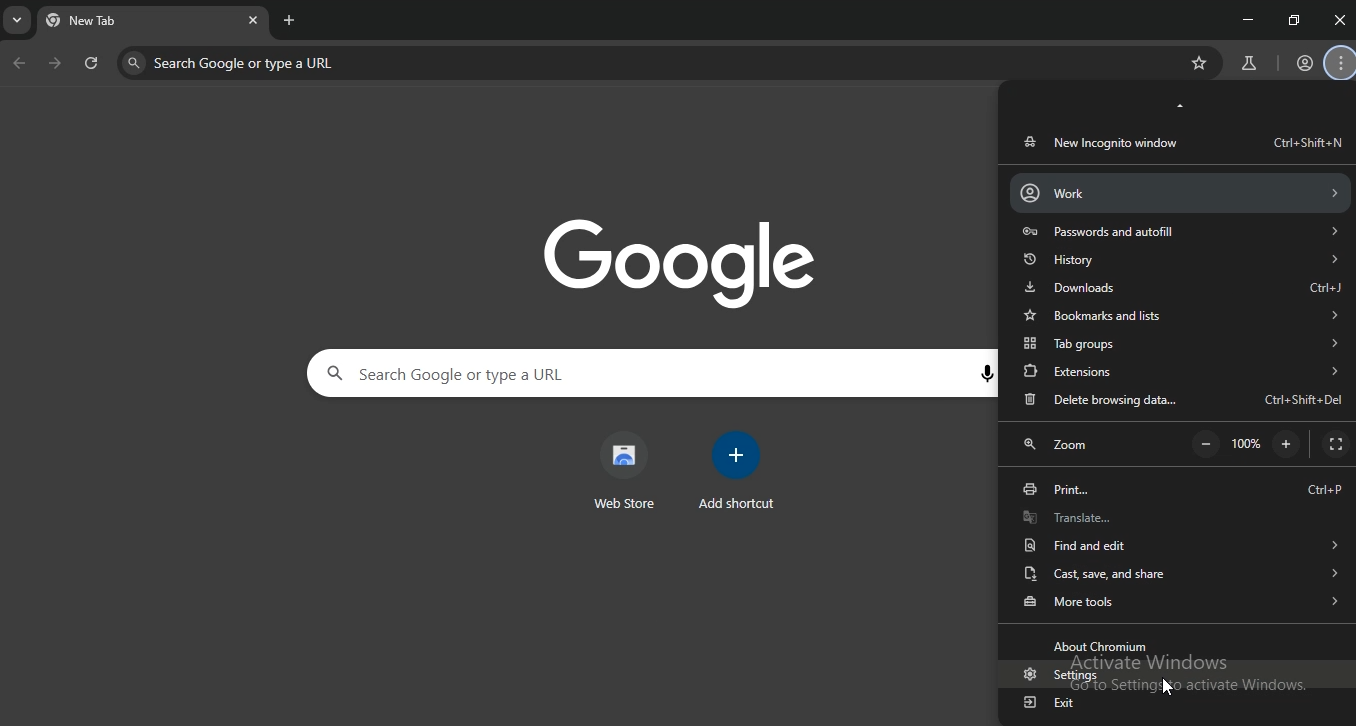  I want to click on more tools, so click(1180, 600).